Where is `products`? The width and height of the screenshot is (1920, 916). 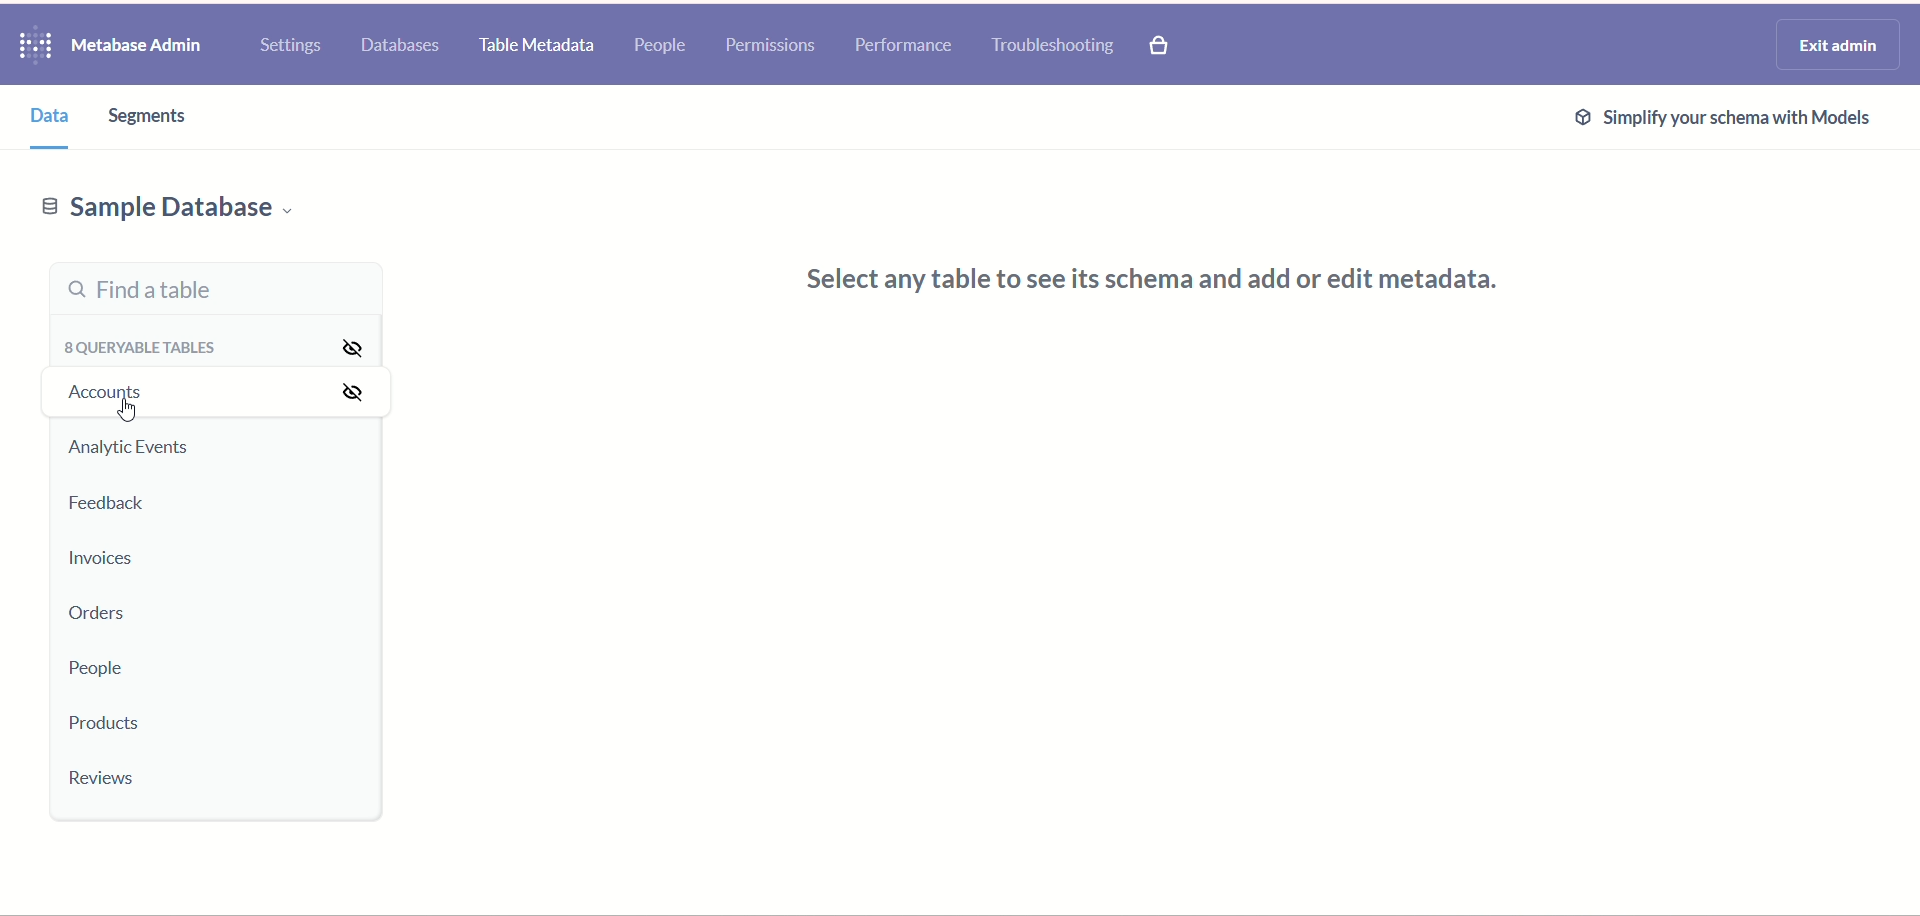 products is located at coordinates (105, 725).